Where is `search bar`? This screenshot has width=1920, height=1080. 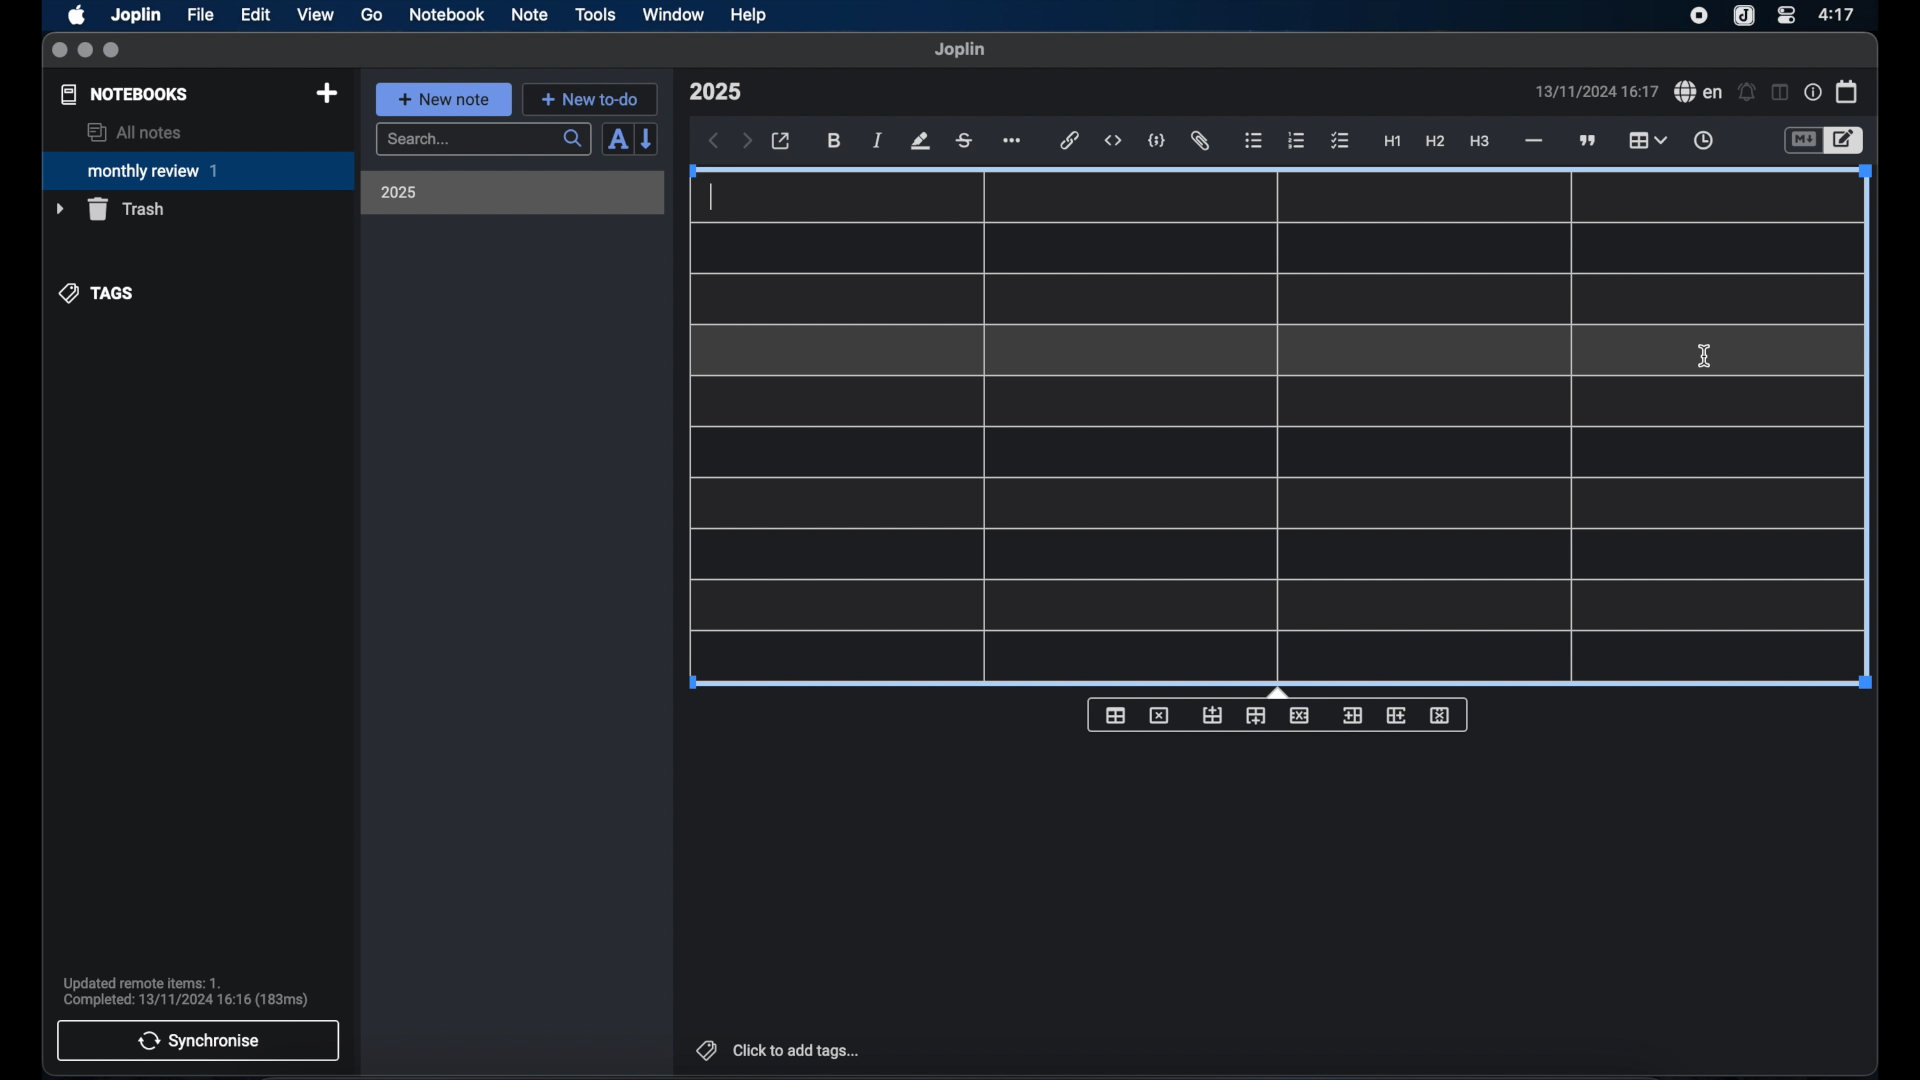 search bar is located at coordinates (483, 141).